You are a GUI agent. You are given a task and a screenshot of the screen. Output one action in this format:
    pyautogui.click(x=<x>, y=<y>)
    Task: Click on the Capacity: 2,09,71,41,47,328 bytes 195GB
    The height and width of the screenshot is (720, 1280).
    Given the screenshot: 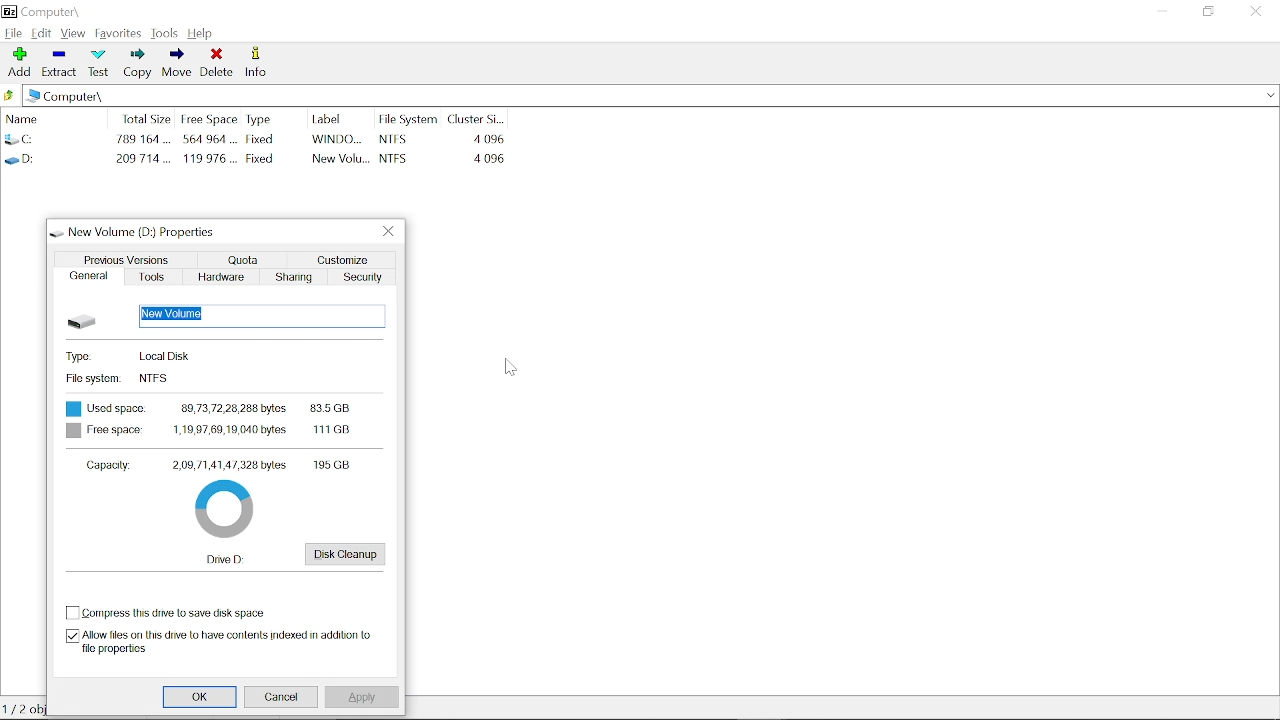 What is the action you would take?
    pyautogui.click(x=211, y=463)
    